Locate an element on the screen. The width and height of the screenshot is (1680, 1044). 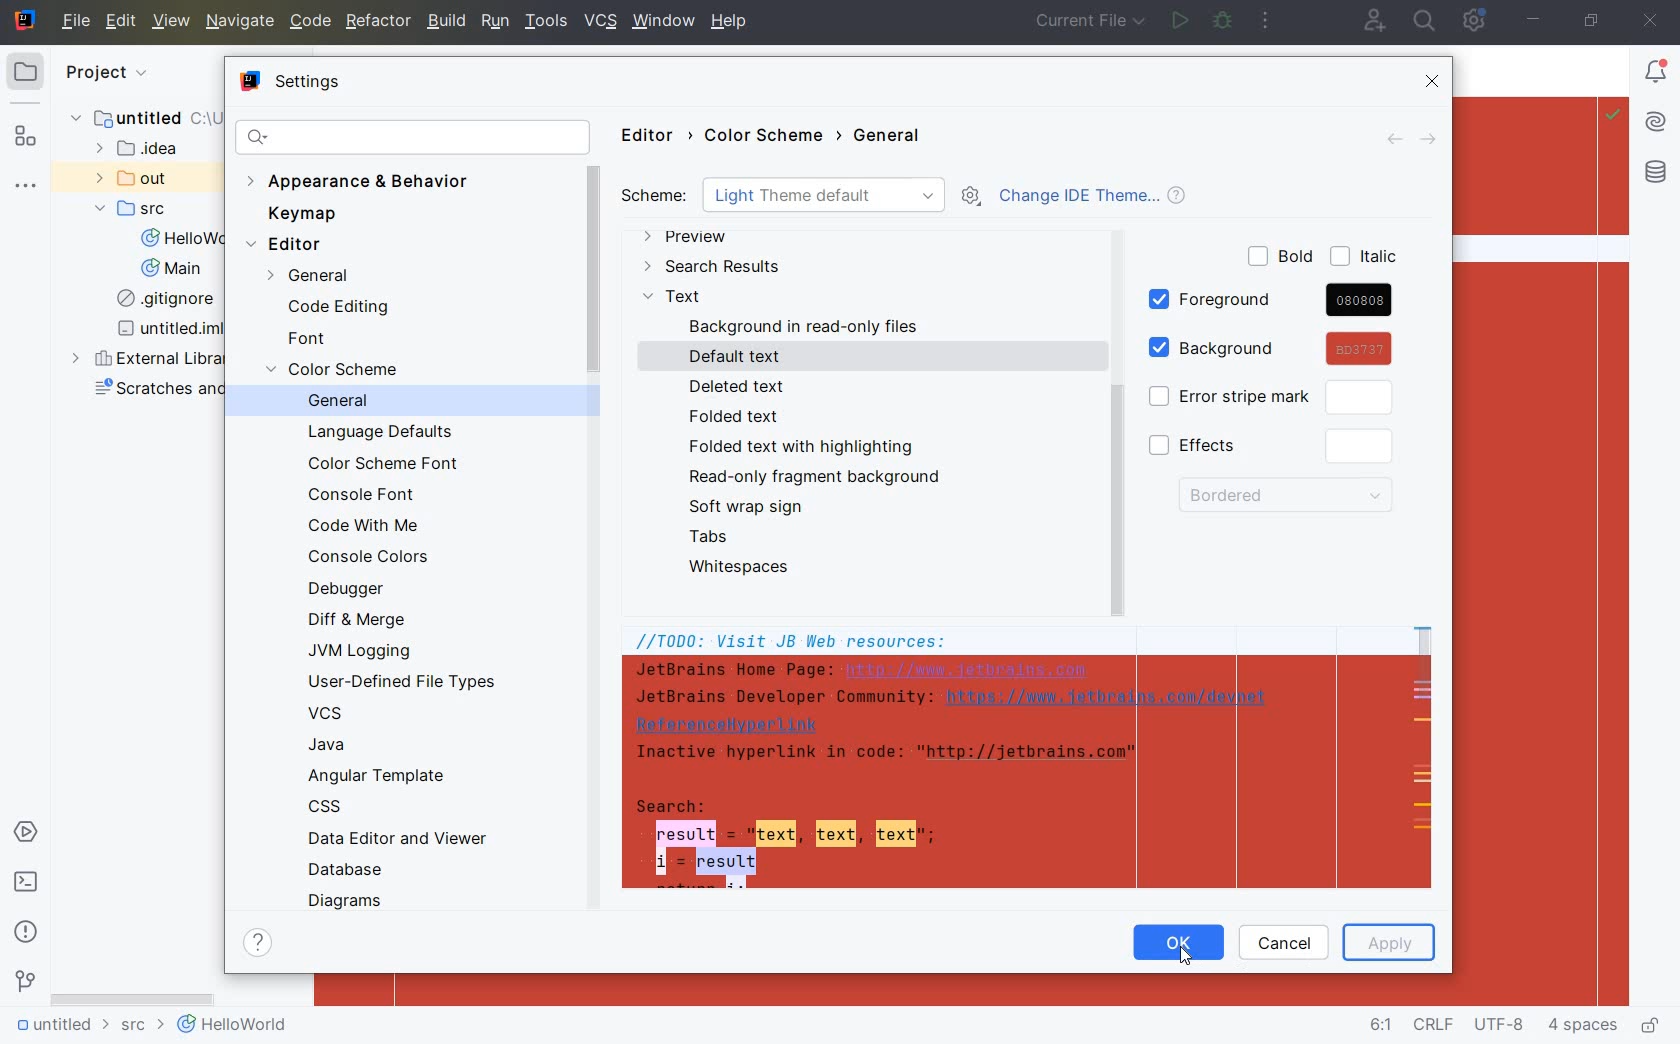
BACKGROUND is located at coordinates (1243, 349).